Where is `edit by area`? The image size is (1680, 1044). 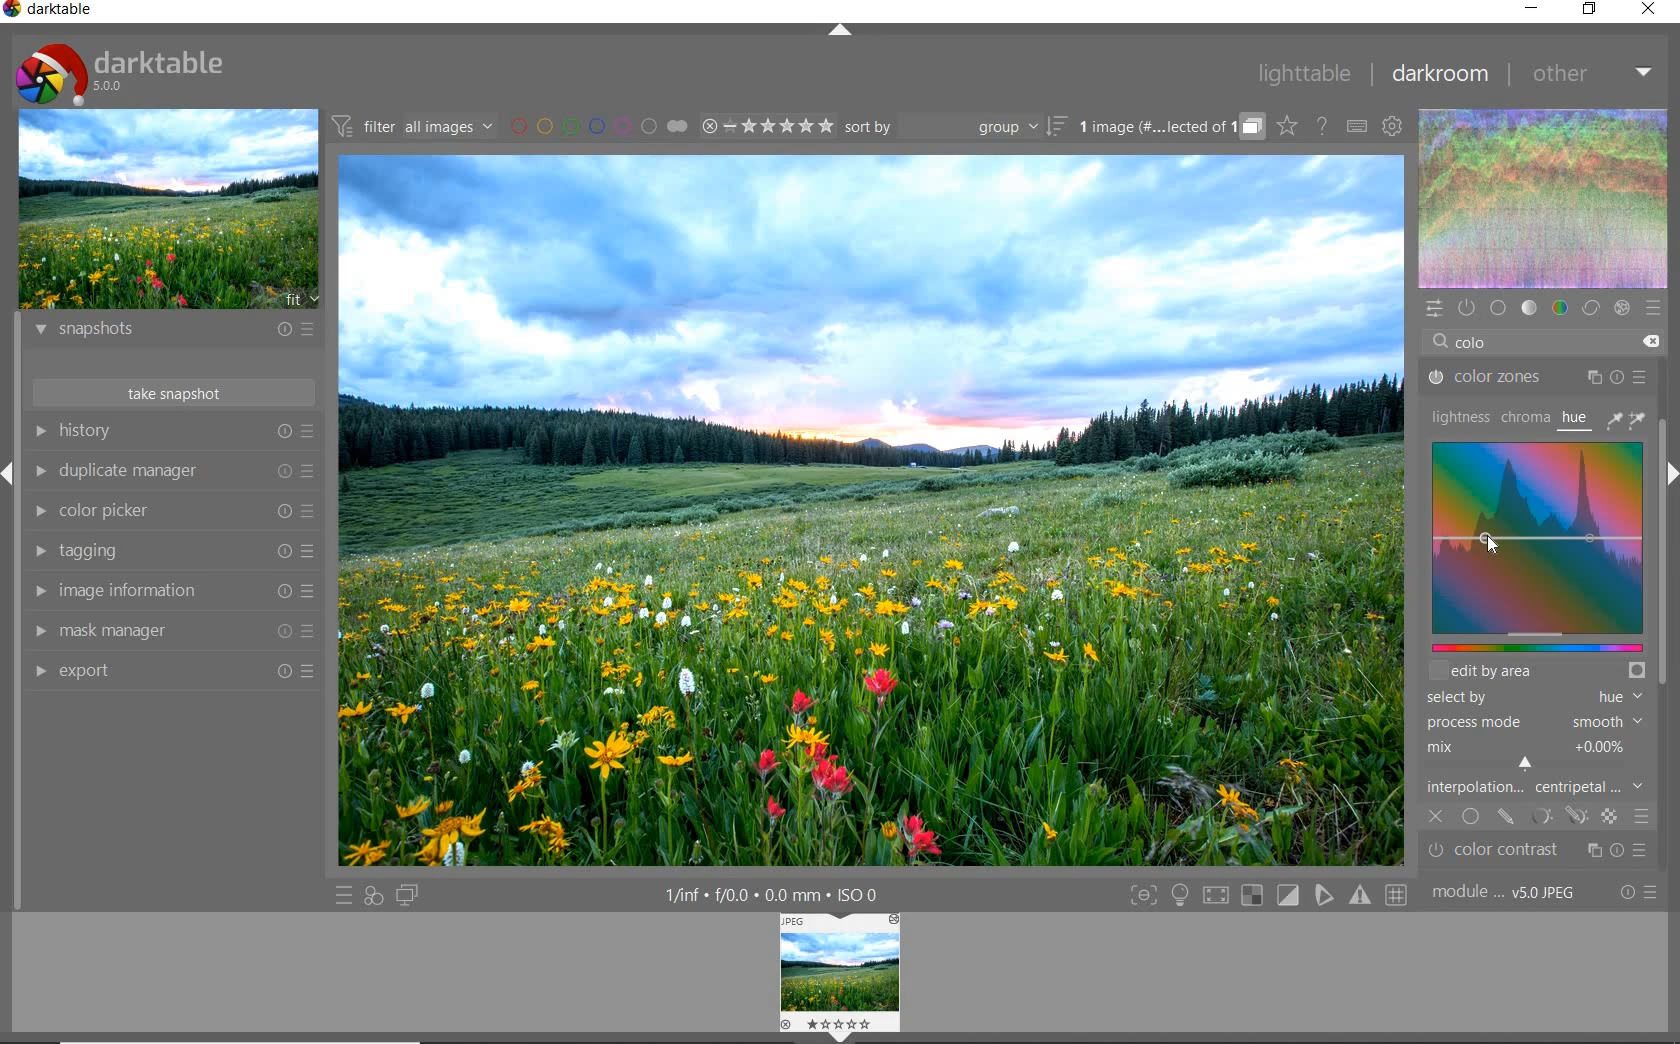
edit by area is located at coordinates (1537, 670).